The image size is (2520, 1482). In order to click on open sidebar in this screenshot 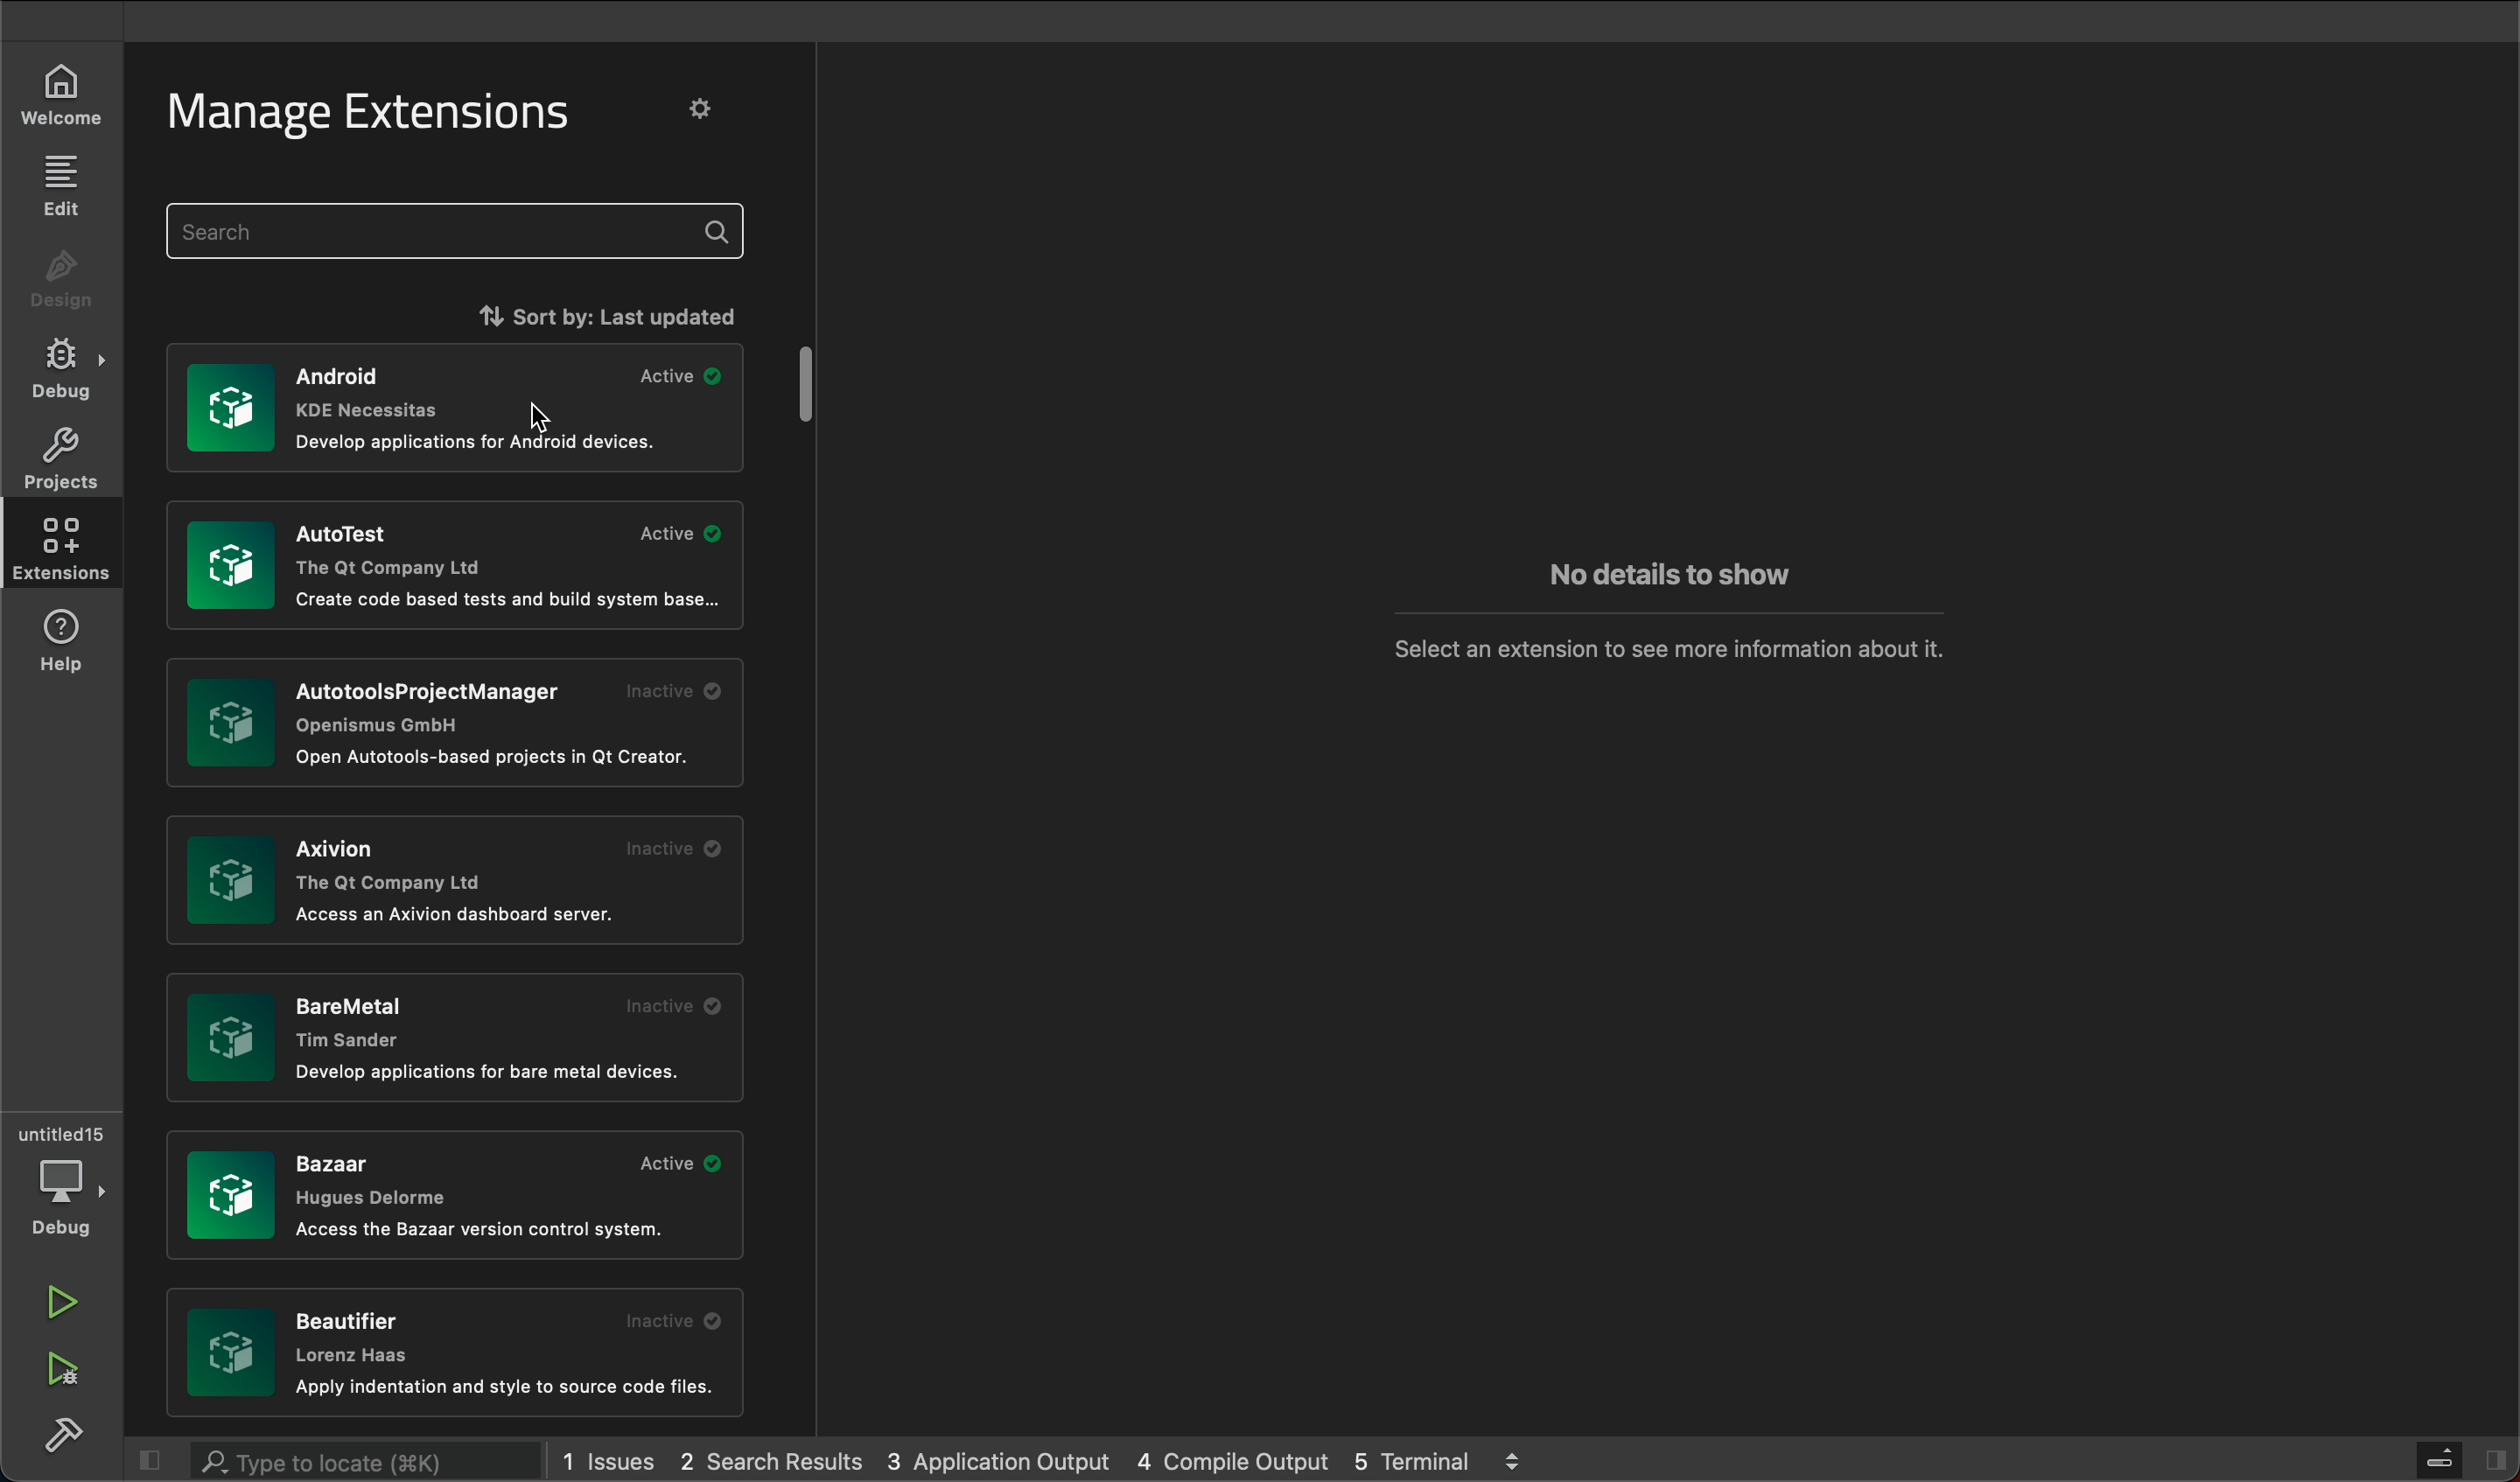, I will do `click(2492, 1461)`.